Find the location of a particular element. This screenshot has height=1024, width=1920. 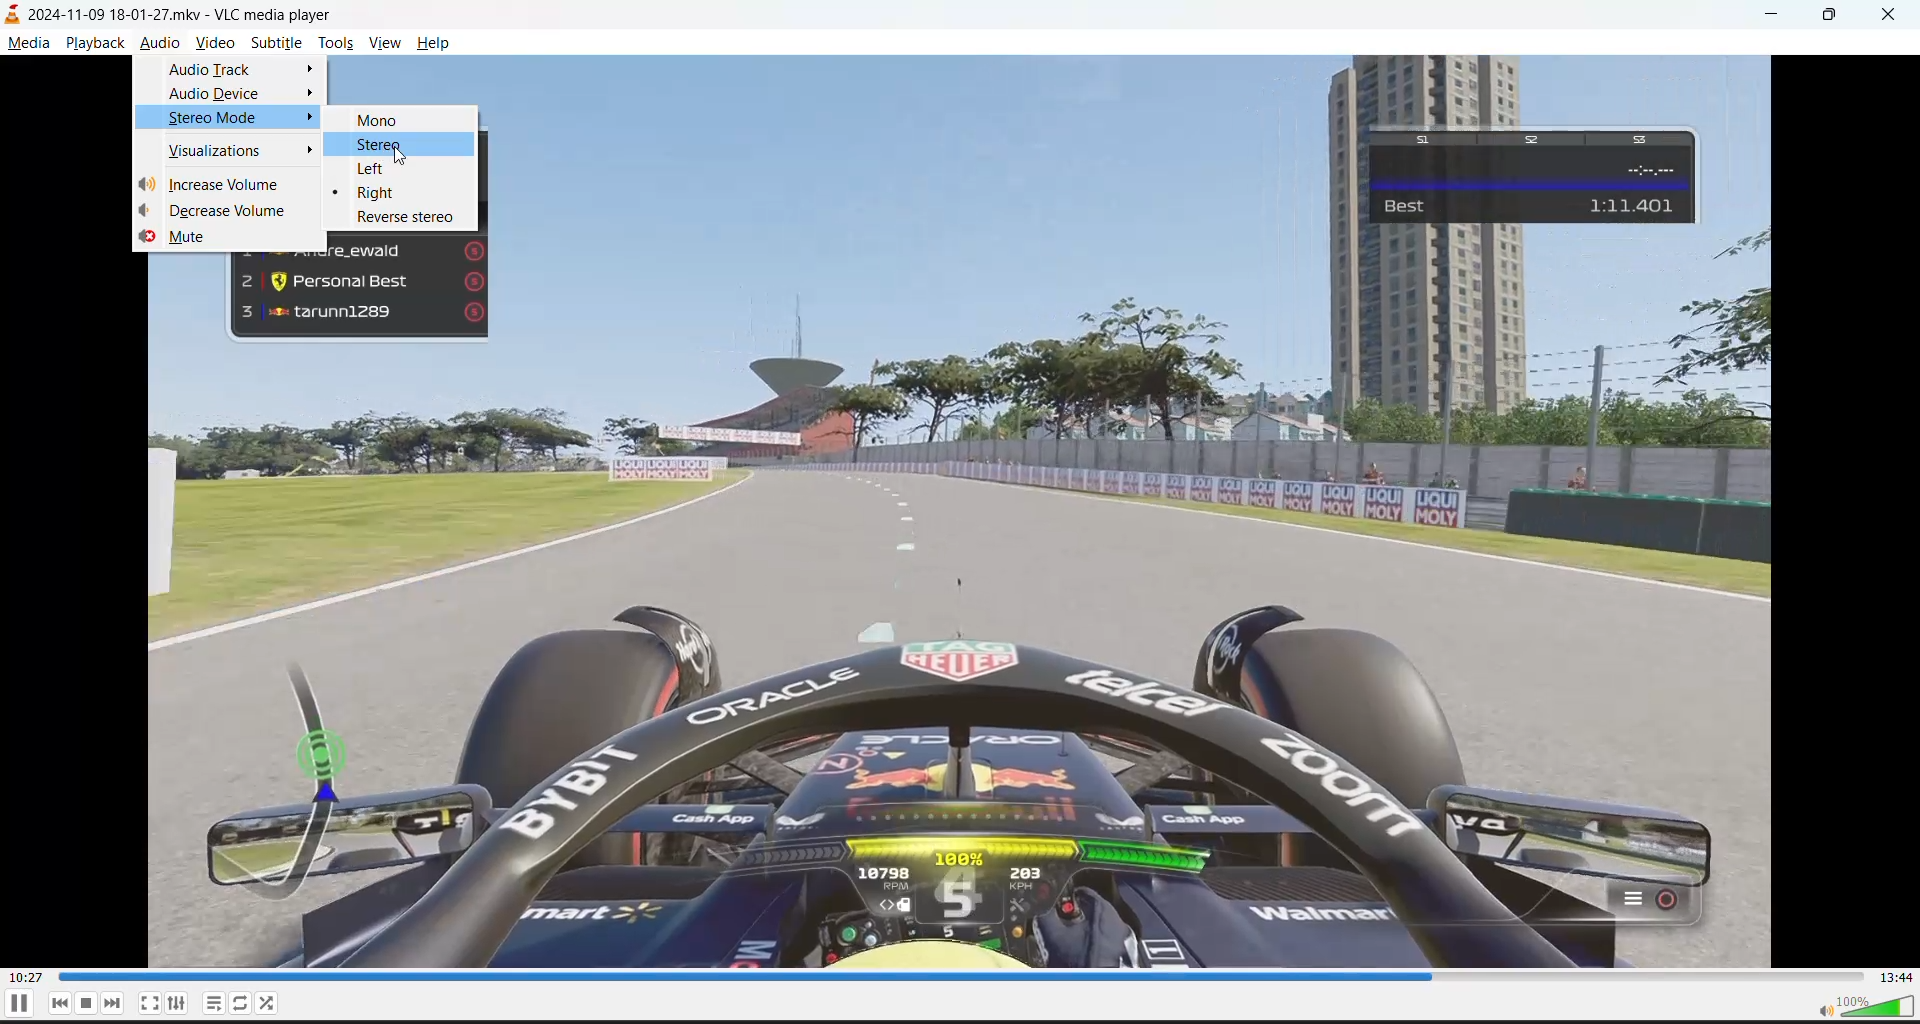

audio is located at coordinates (162, 44).